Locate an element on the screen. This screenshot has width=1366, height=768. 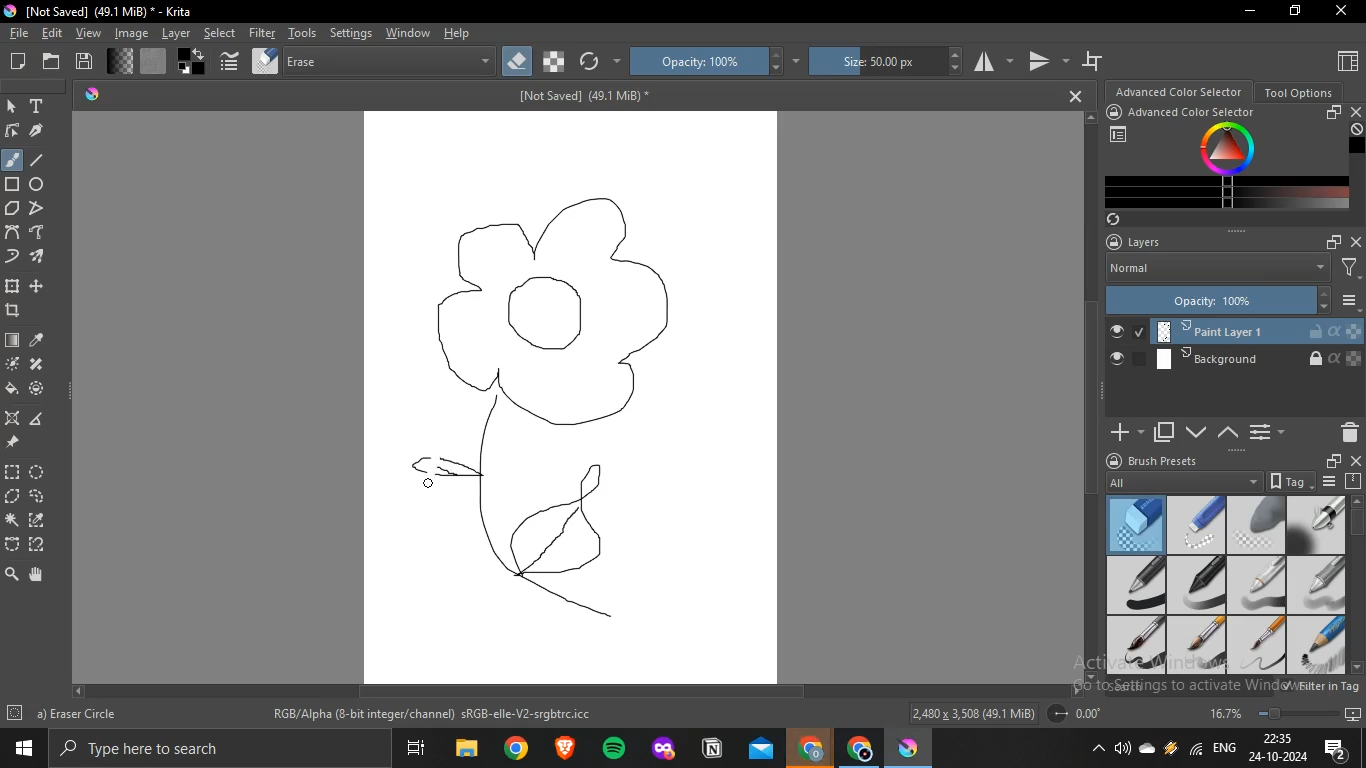
calligraphy is located at coordinates (36, 131).